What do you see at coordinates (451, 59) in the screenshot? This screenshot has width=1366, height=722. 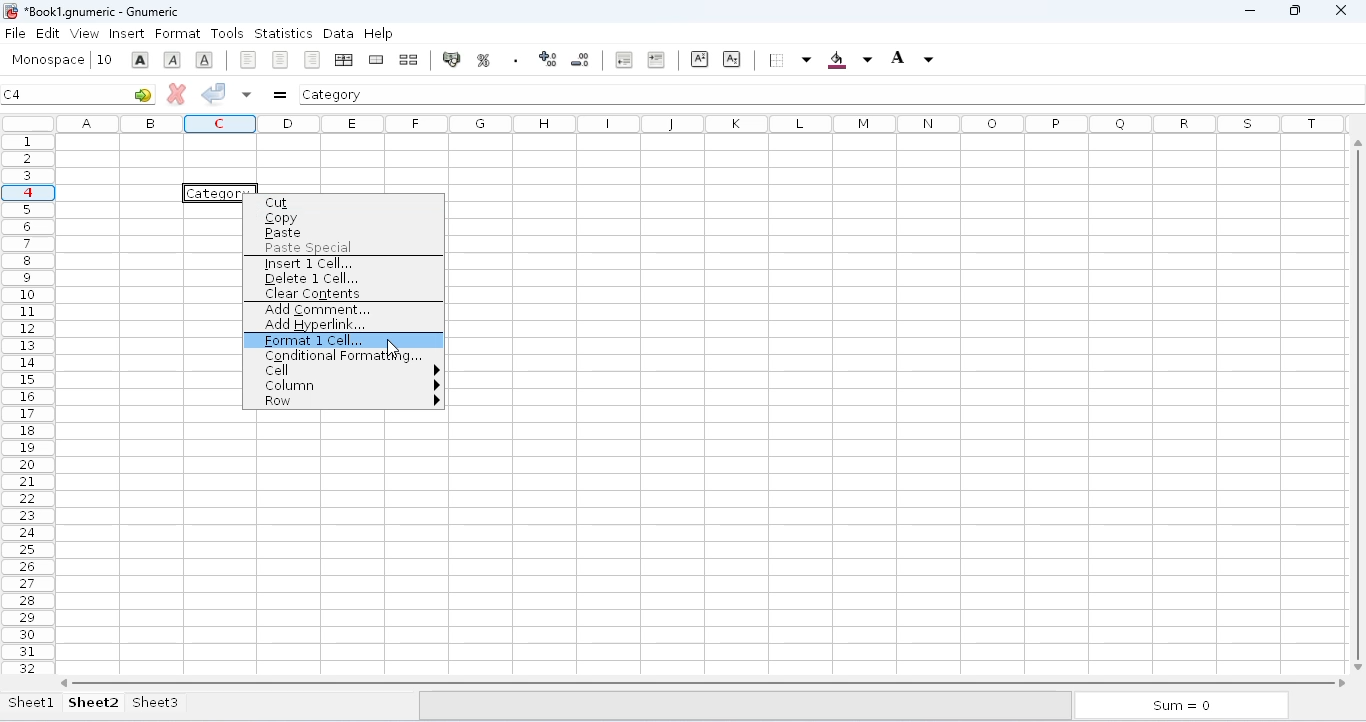 I see `format the selection as accounting` at bounding box center [451, 59].